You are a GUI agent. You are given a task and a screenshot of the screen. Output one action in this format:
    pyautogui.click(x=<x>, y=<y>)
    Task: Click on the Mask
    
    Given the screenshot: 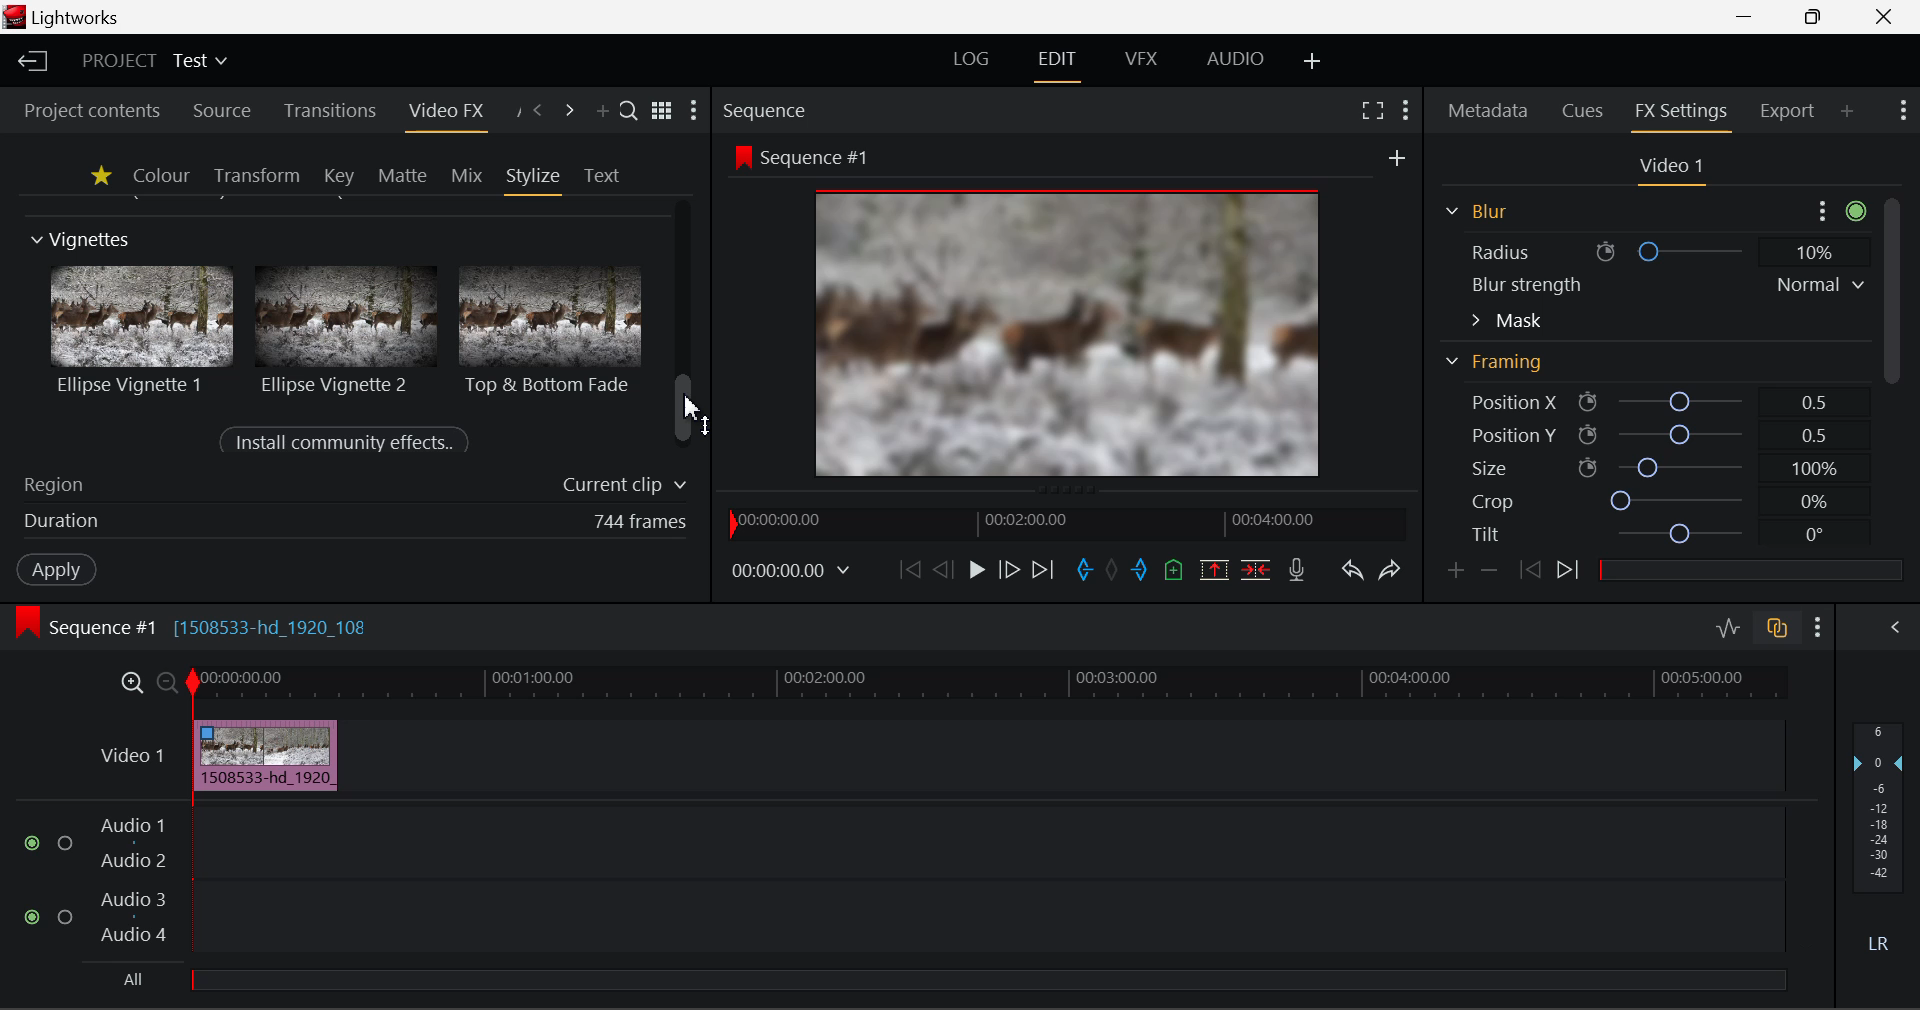 What is the action you would take?
    pyautogui.click(x=1507, y=320)
    